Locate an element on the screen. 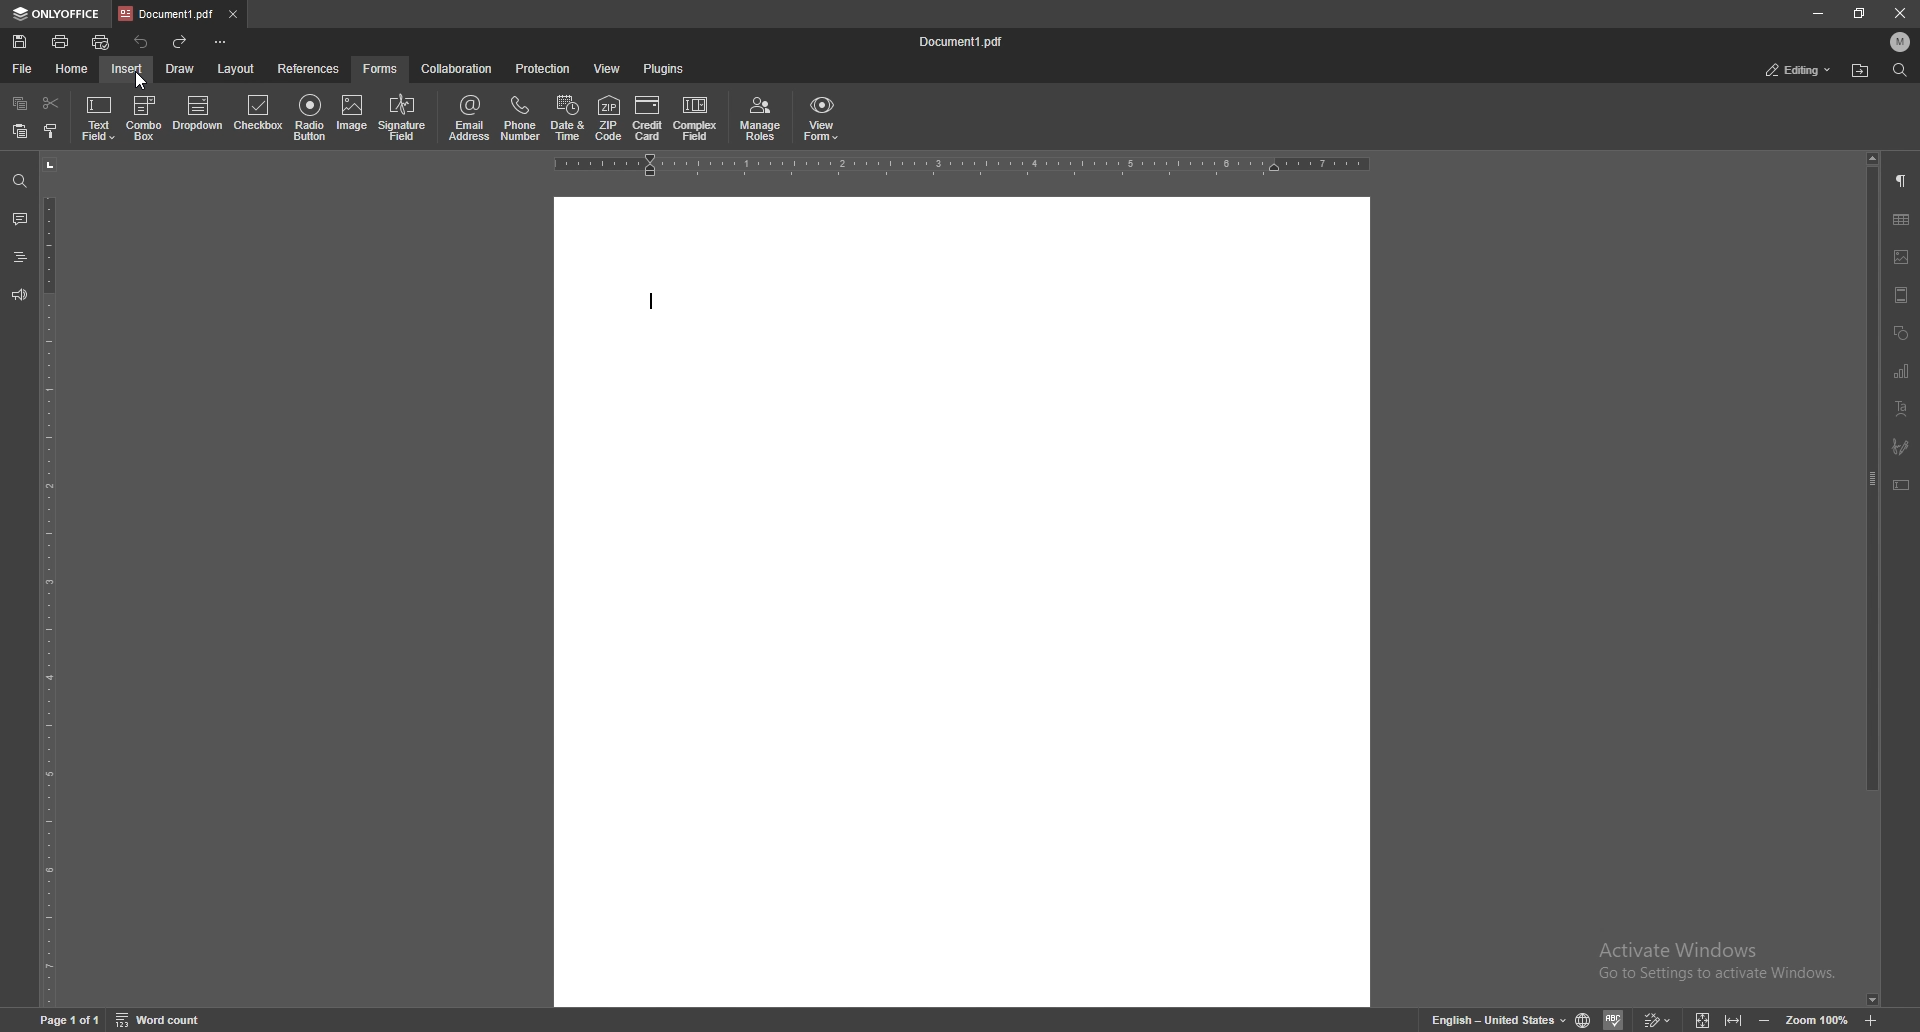 This screenshot has height=1032, width=1920. combo box is located at coordinates (146, 116).